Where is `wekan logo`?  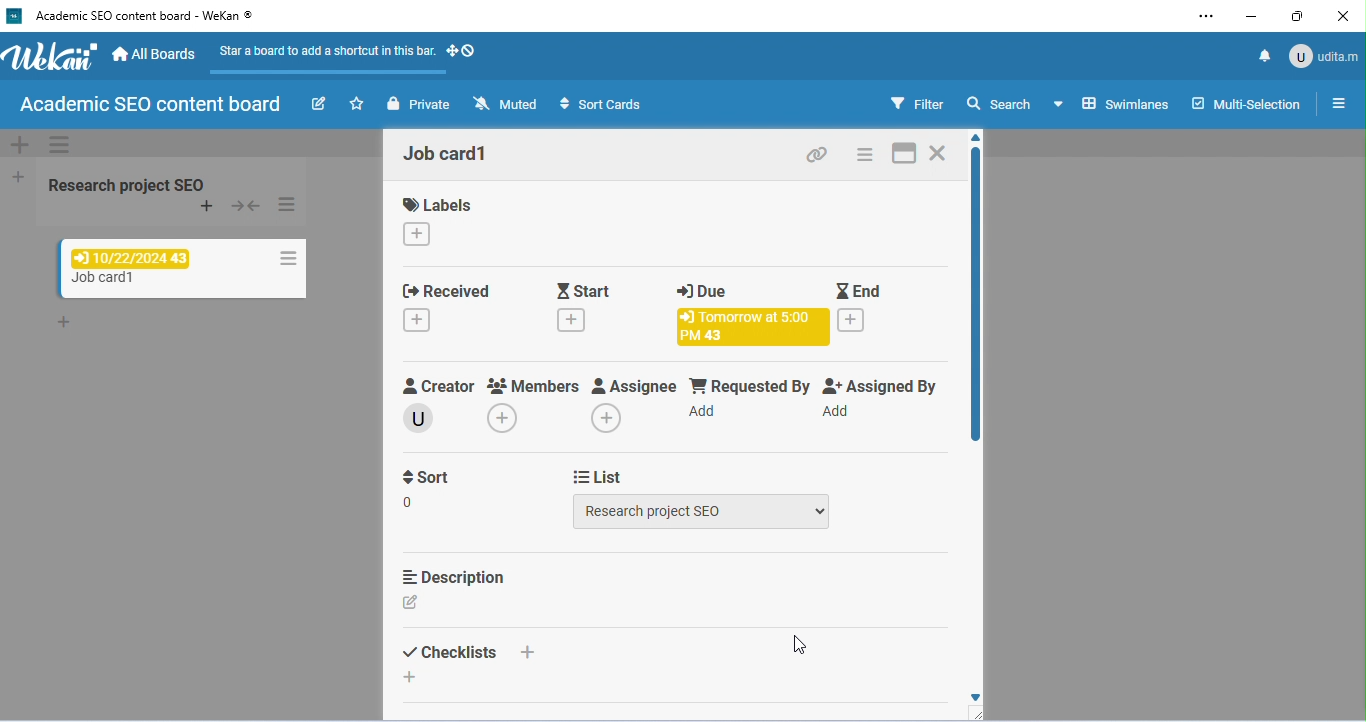 wekan logo is located at coordinates (14, 16).